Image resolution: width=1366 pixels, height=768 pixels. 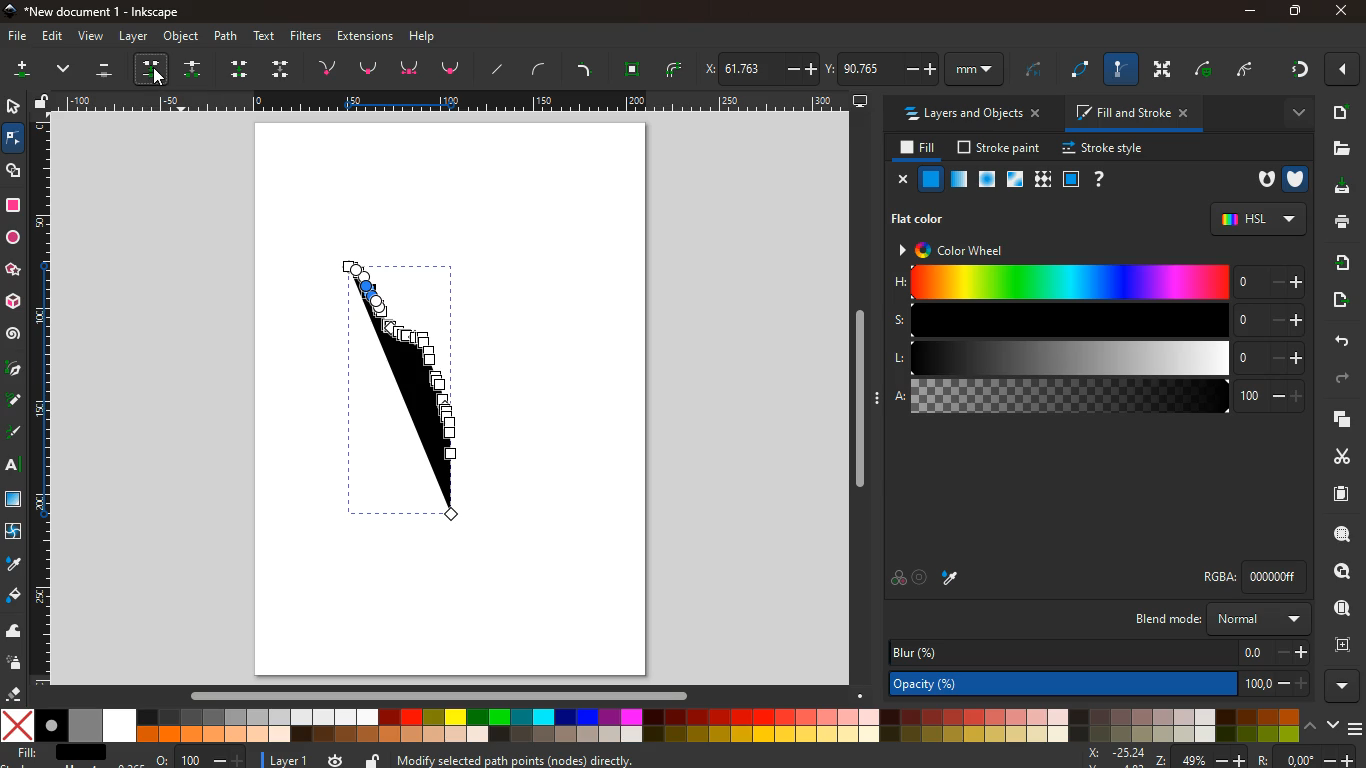 What do you see at coordinates (1338, 420) in the screenshot?
I see `copy` at bounding box center [1338, 420].